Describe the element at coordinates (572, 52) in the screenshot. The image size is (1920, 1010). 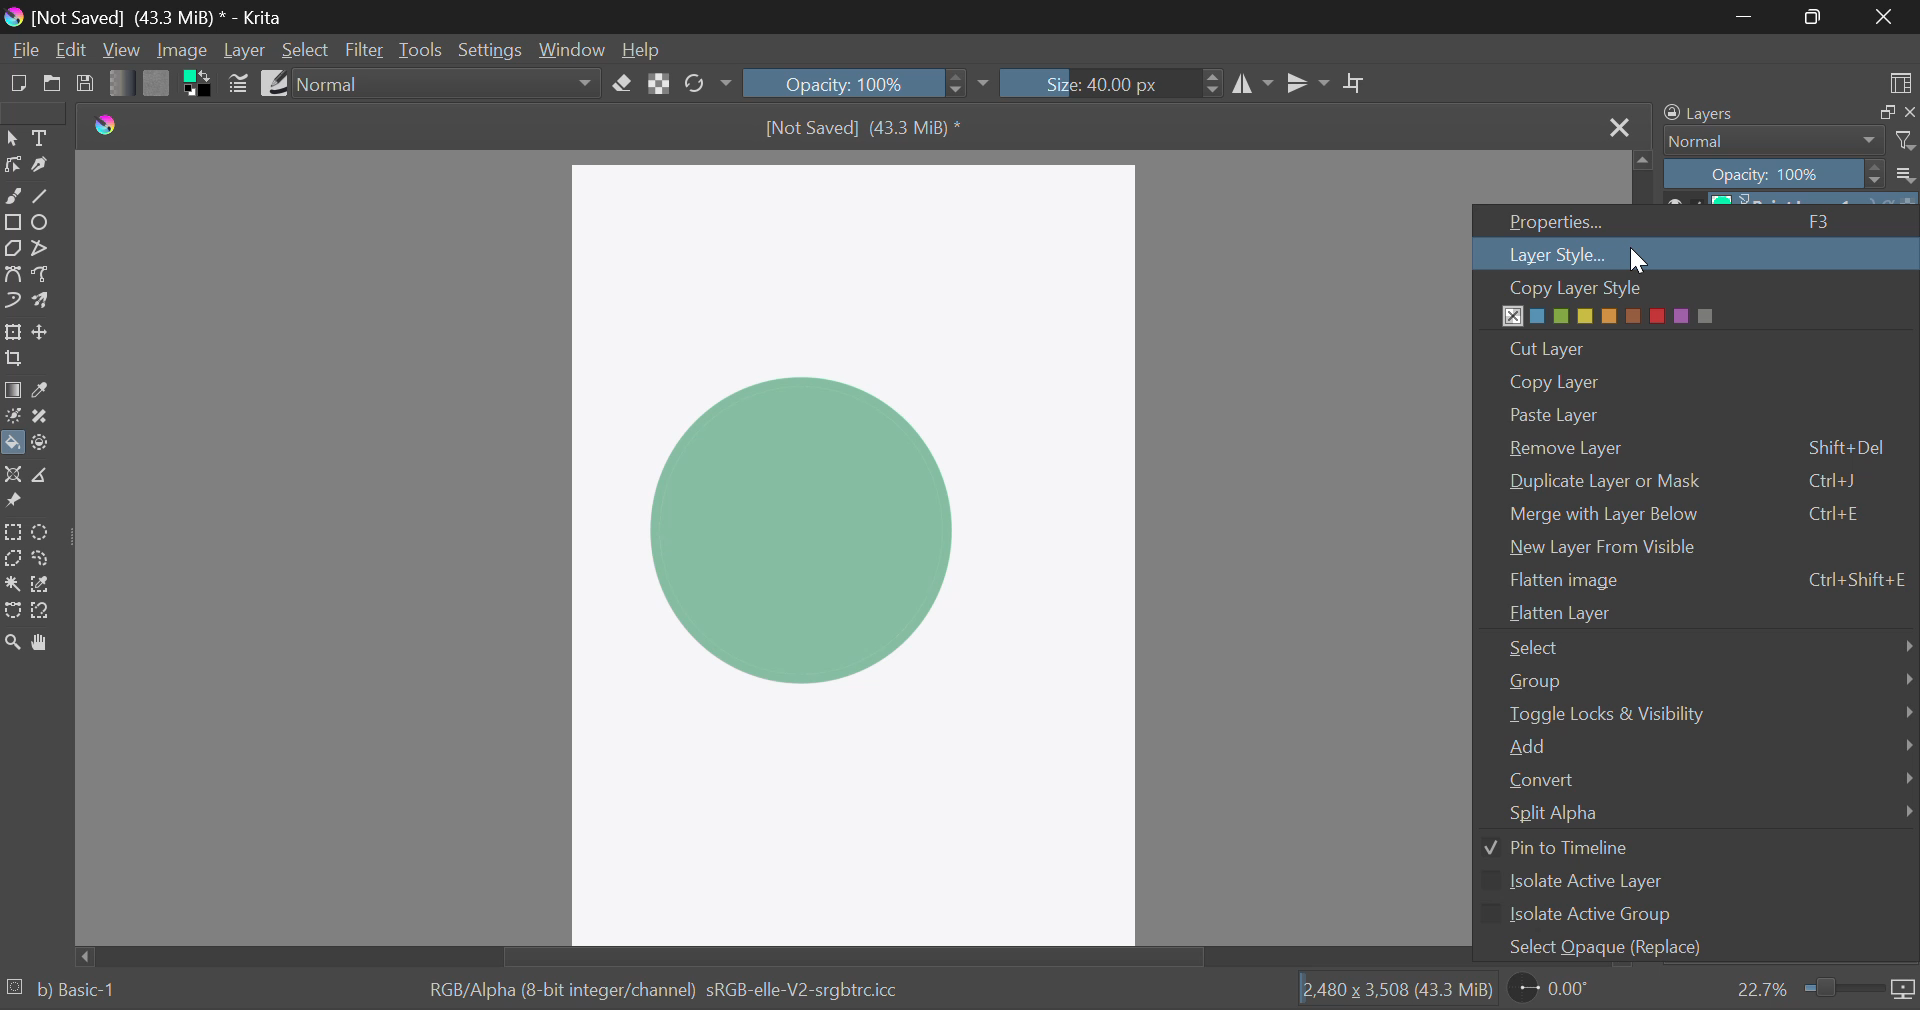
I see `Window` at that location.